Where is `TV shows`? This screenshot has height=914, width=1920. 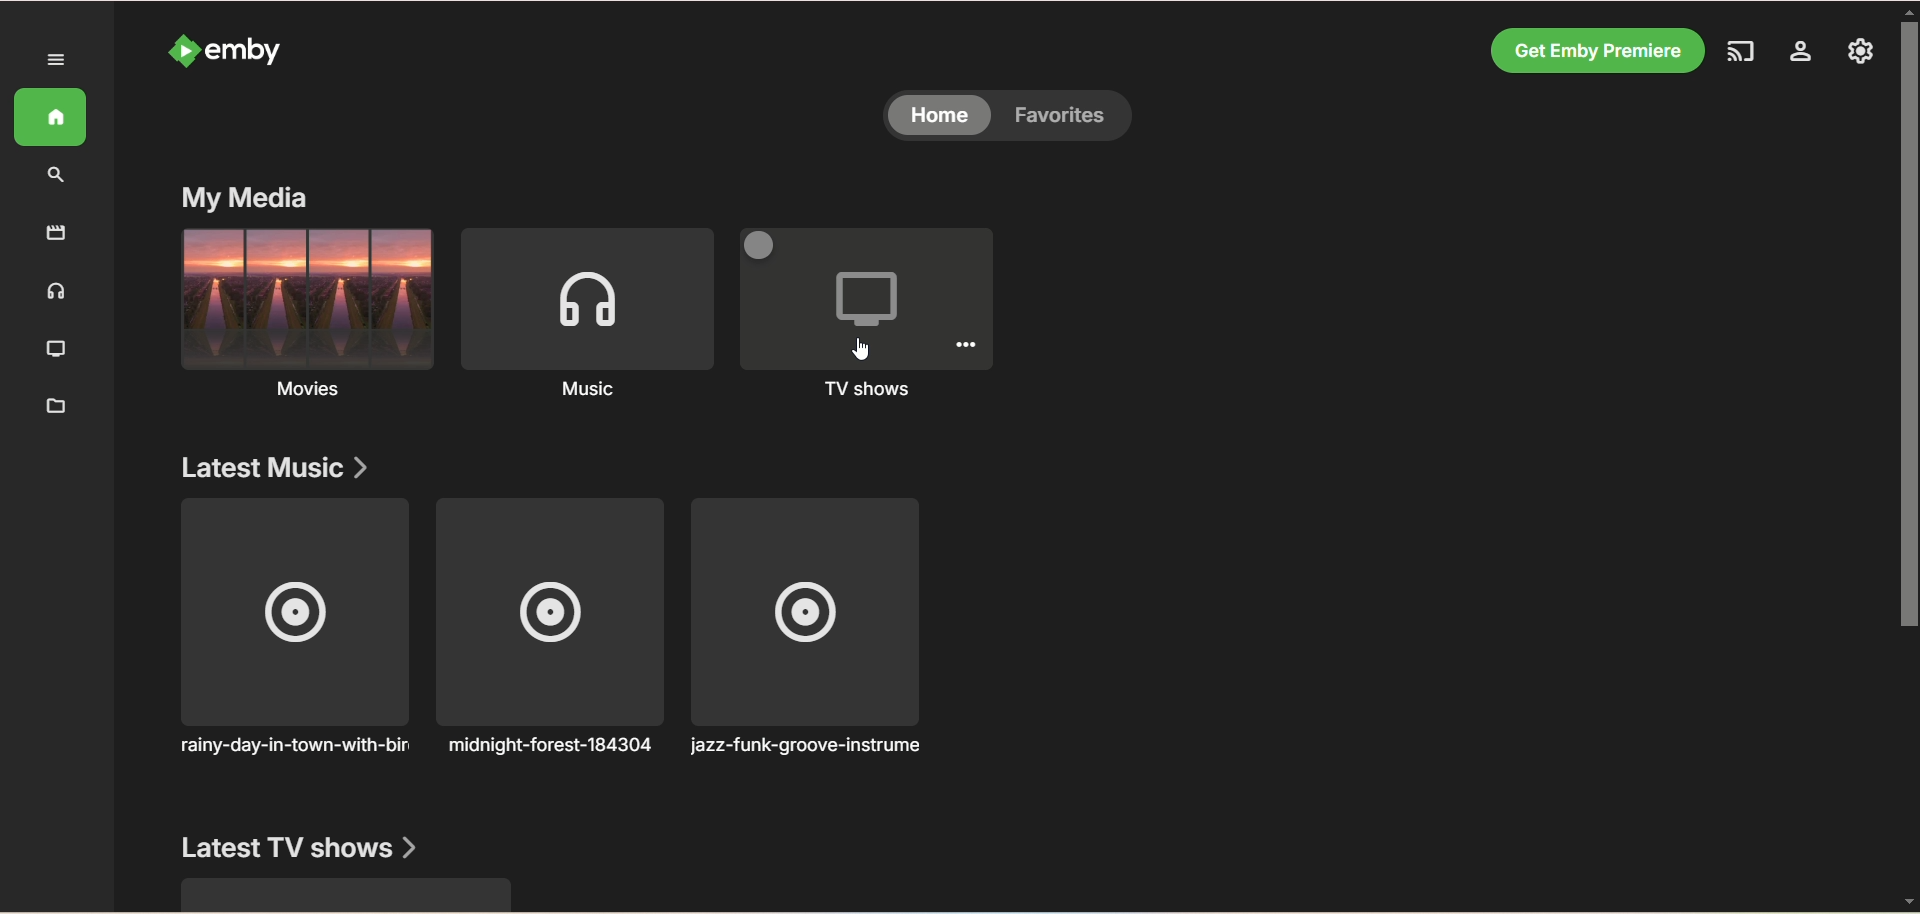
TV shows is located at coordinates (872, 315).